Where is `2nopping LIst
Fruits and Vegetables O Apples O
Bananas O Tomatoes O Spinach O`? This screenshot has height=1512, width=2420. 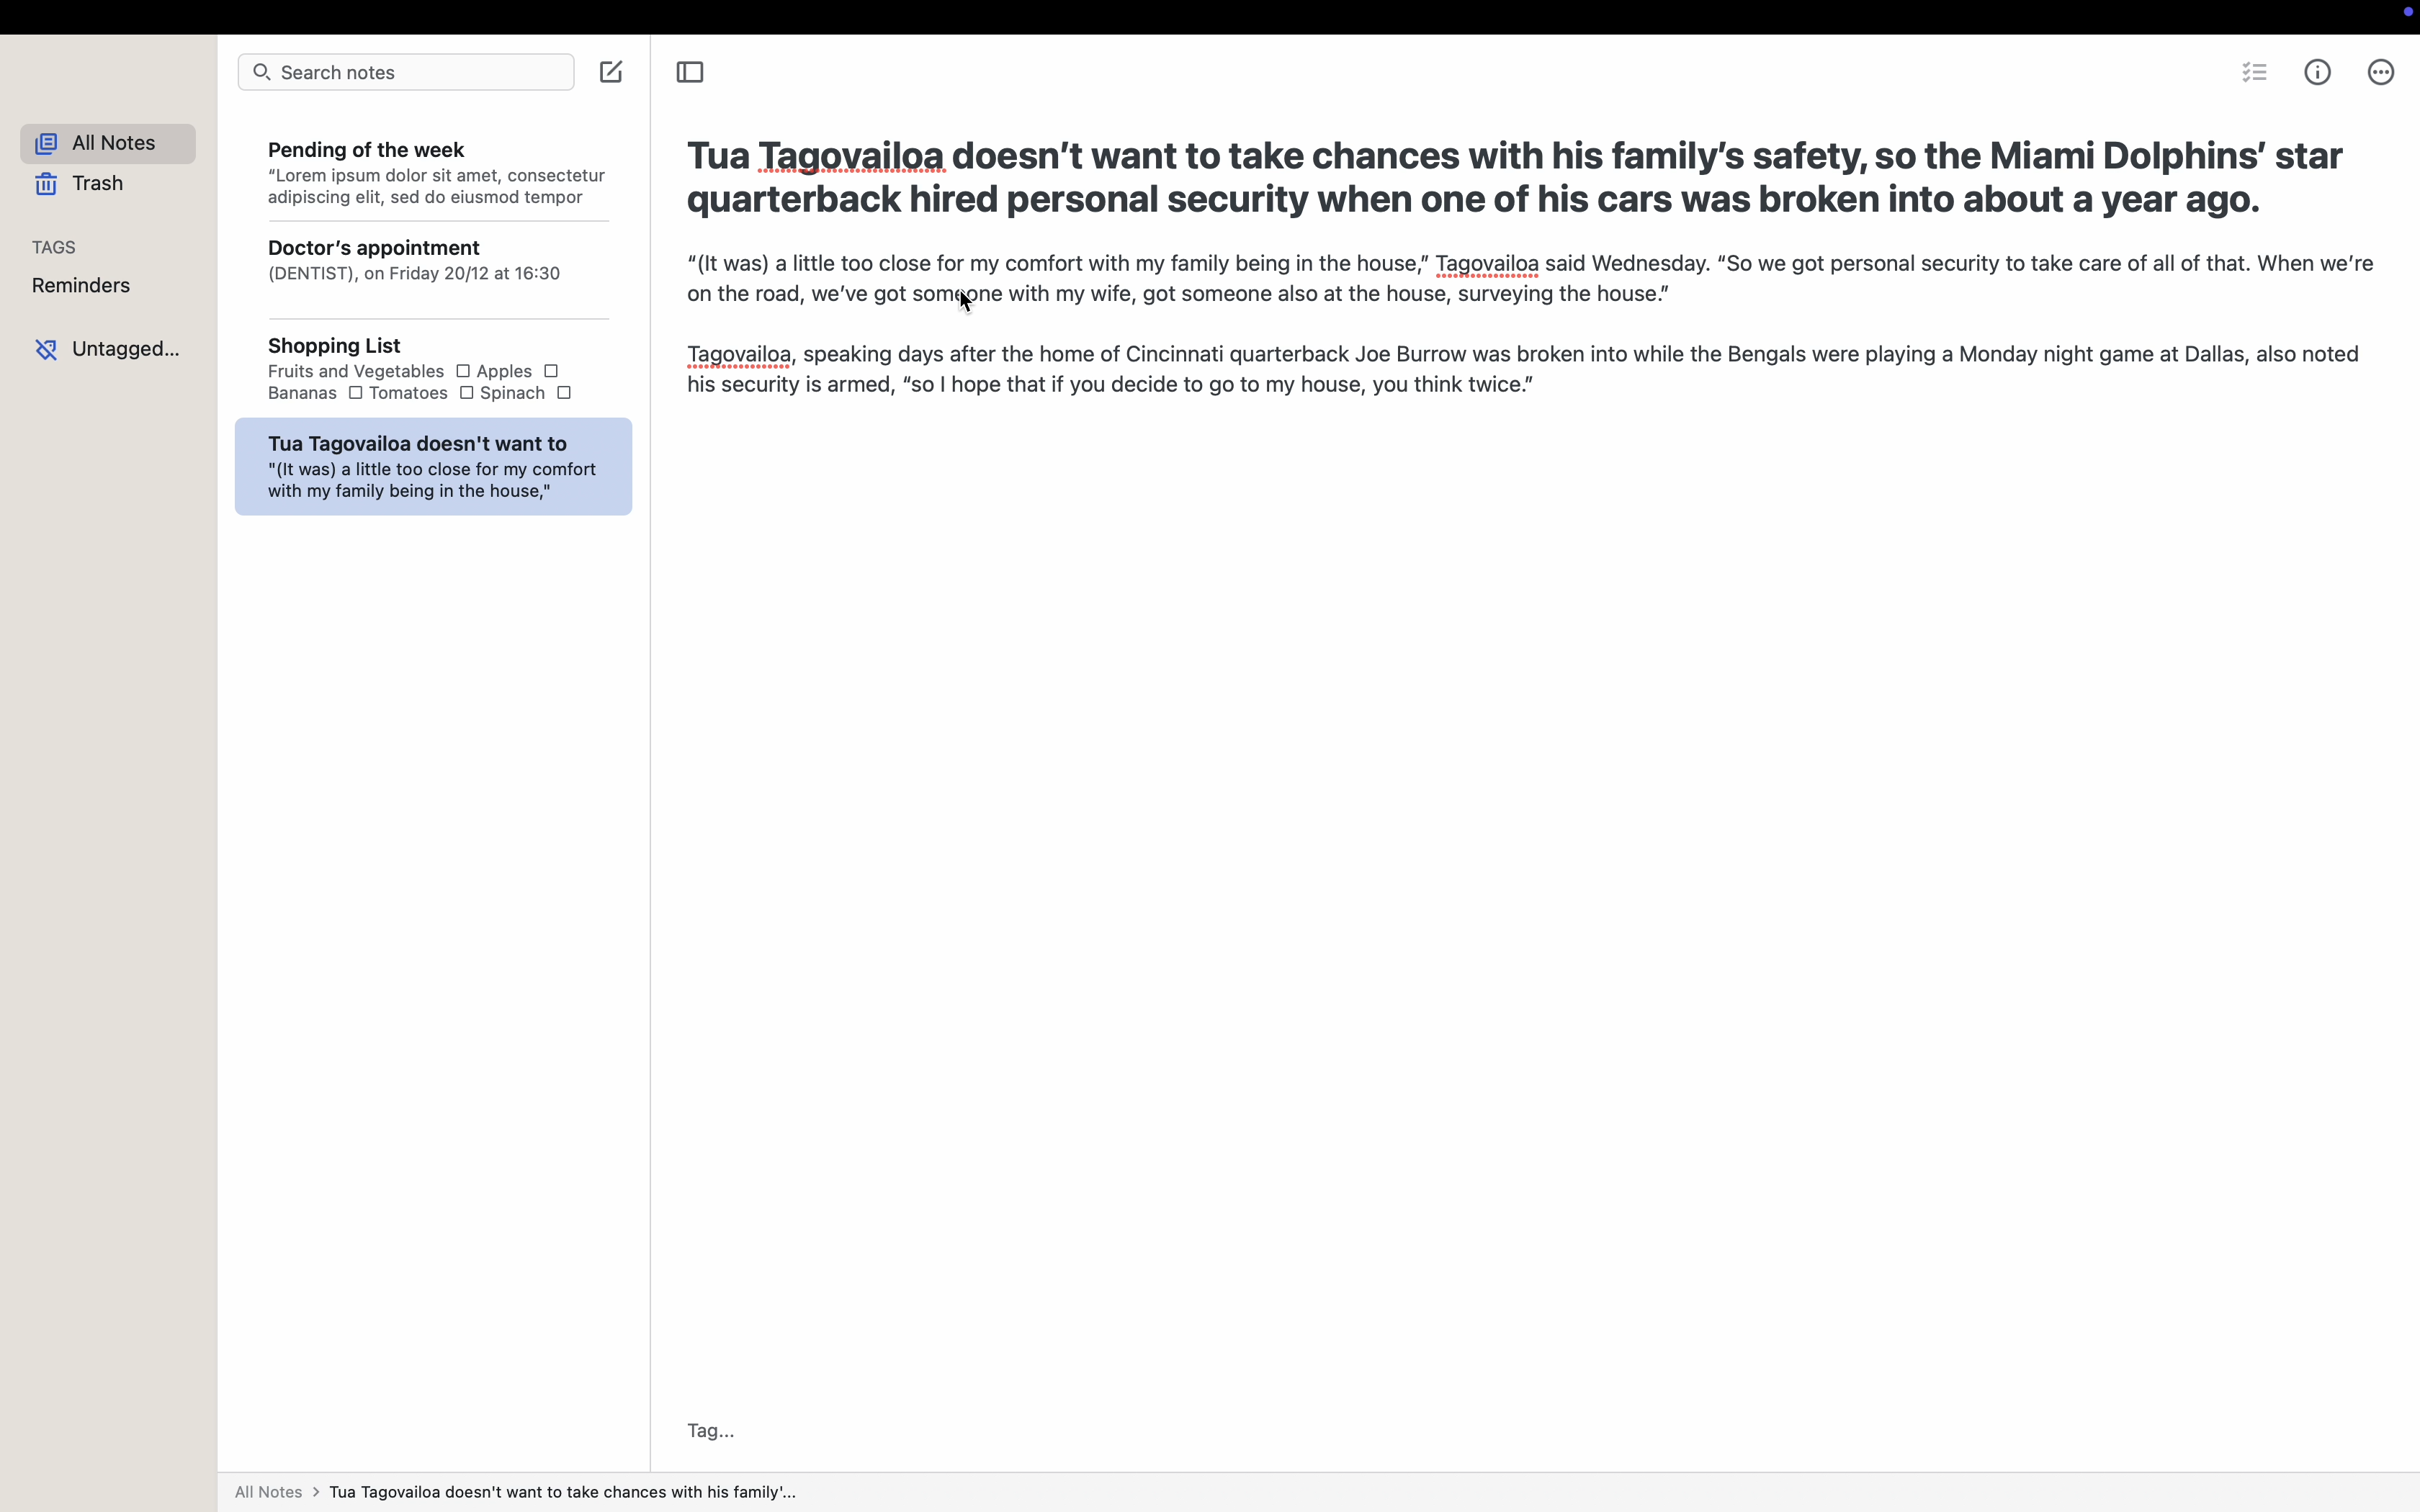 2nopping LIst
Fruits and Vegetables O Apples O
Bananas O Tomatoes O Spinach O is located at coordinates (430, 372).